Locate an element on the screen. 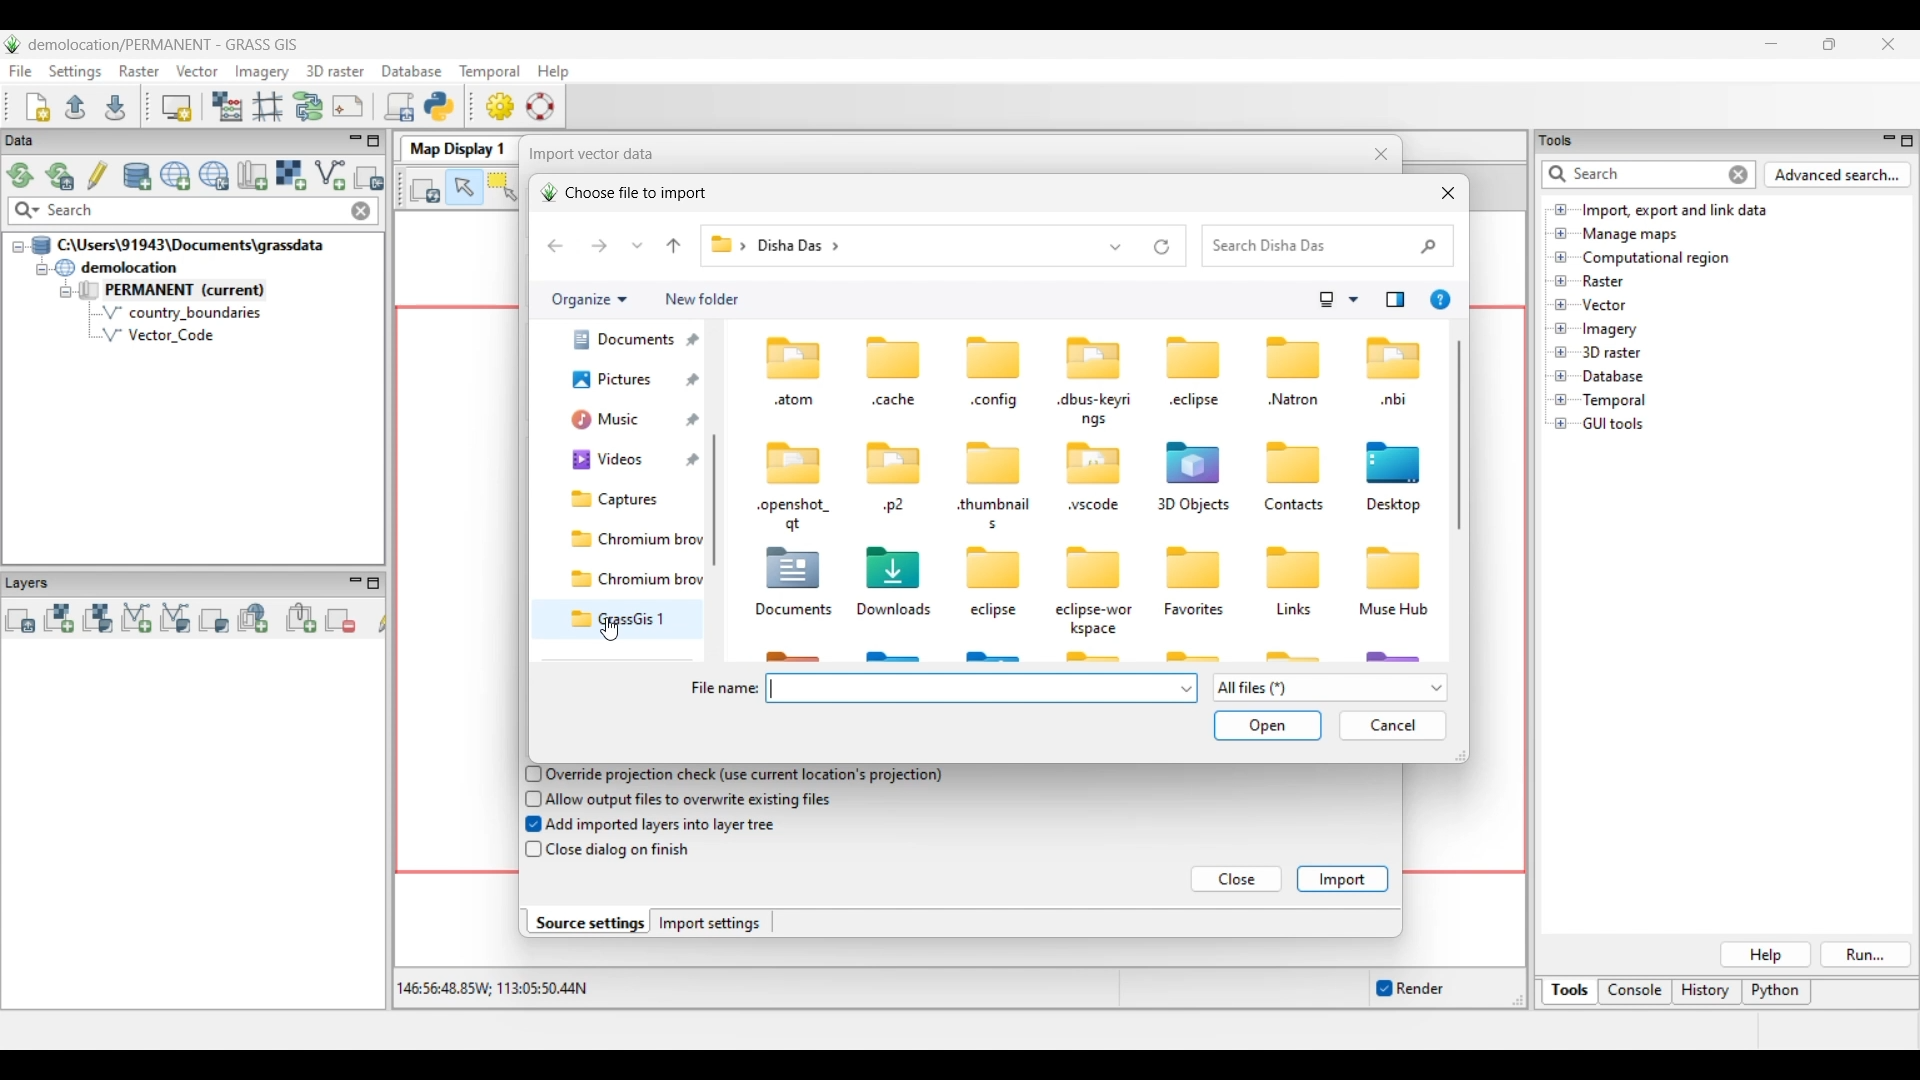  Add web service layer is located at coordinates (253, 618).